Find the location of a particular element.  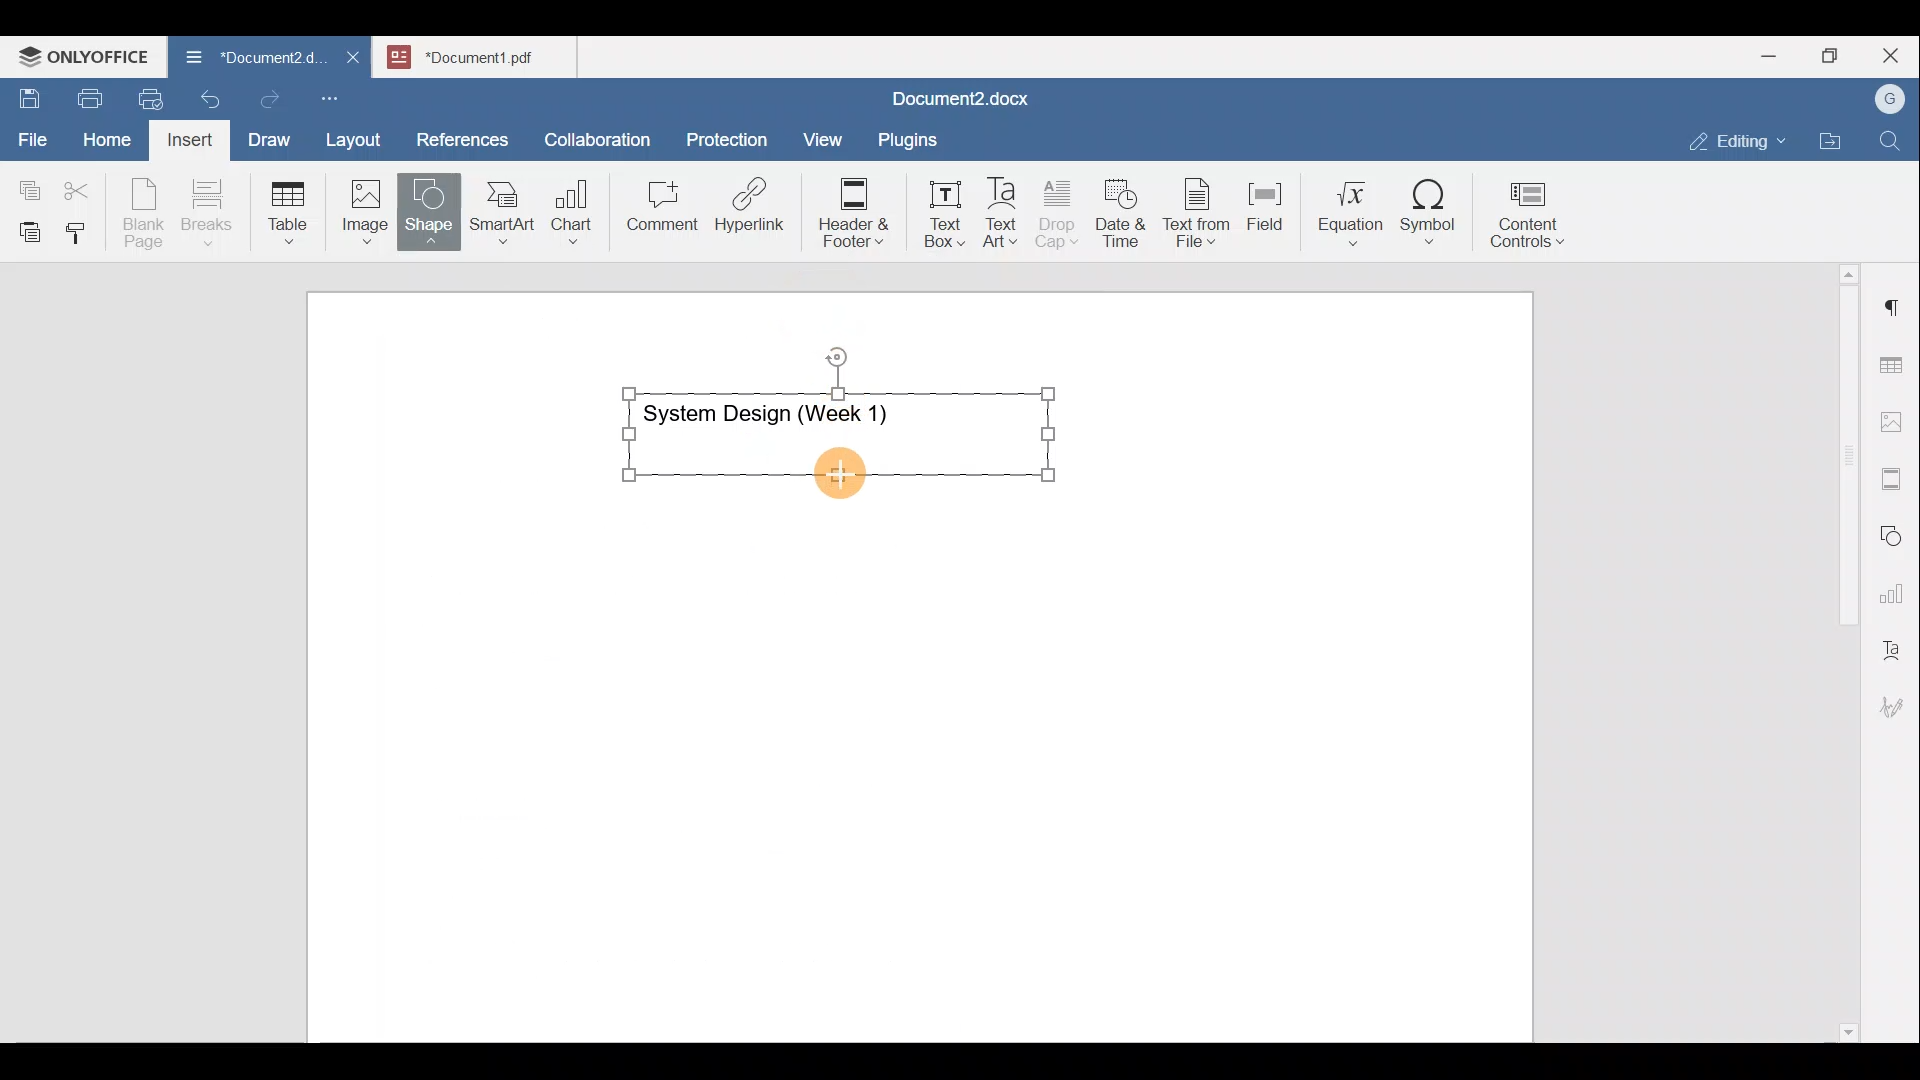

Editing mode is located at coordinates (1738, 137).